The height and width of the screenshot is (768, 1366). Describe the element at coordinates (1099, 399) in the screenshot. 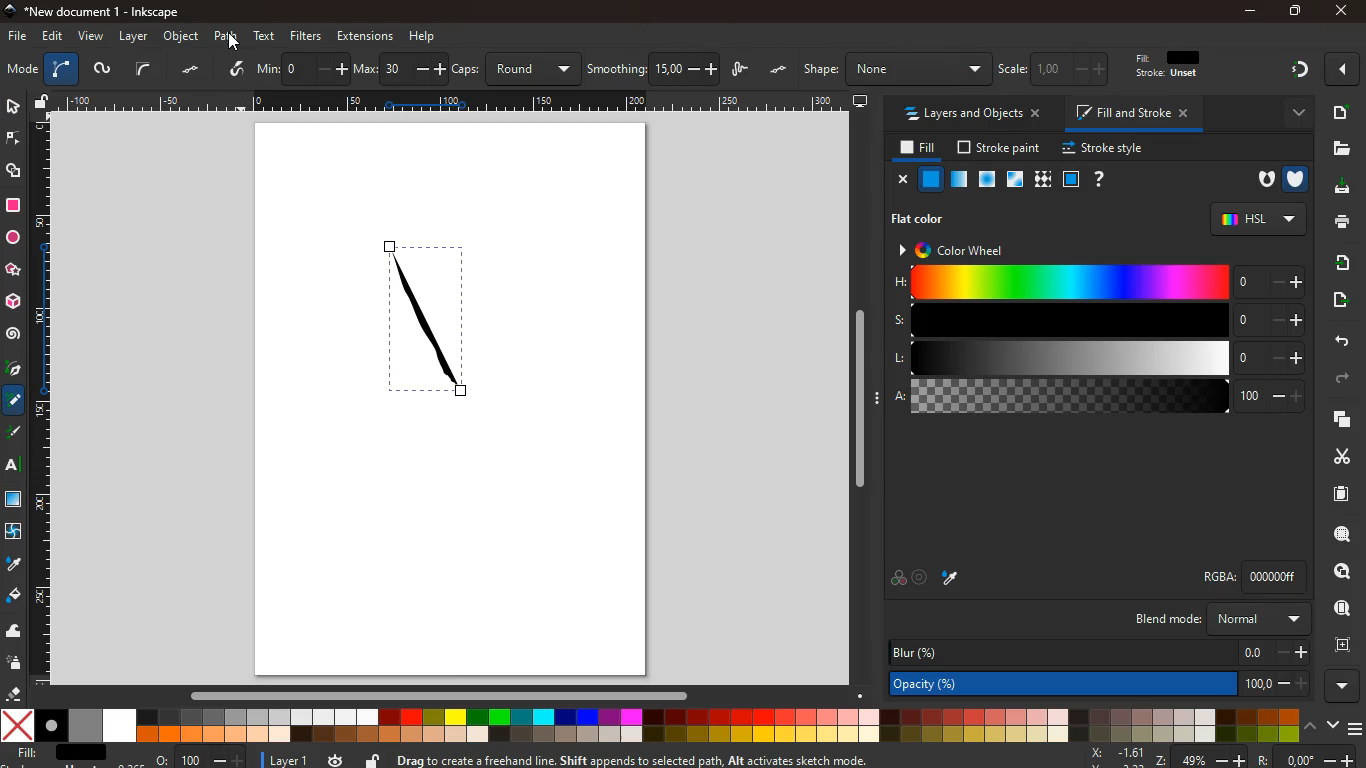

I see `a` at that location.